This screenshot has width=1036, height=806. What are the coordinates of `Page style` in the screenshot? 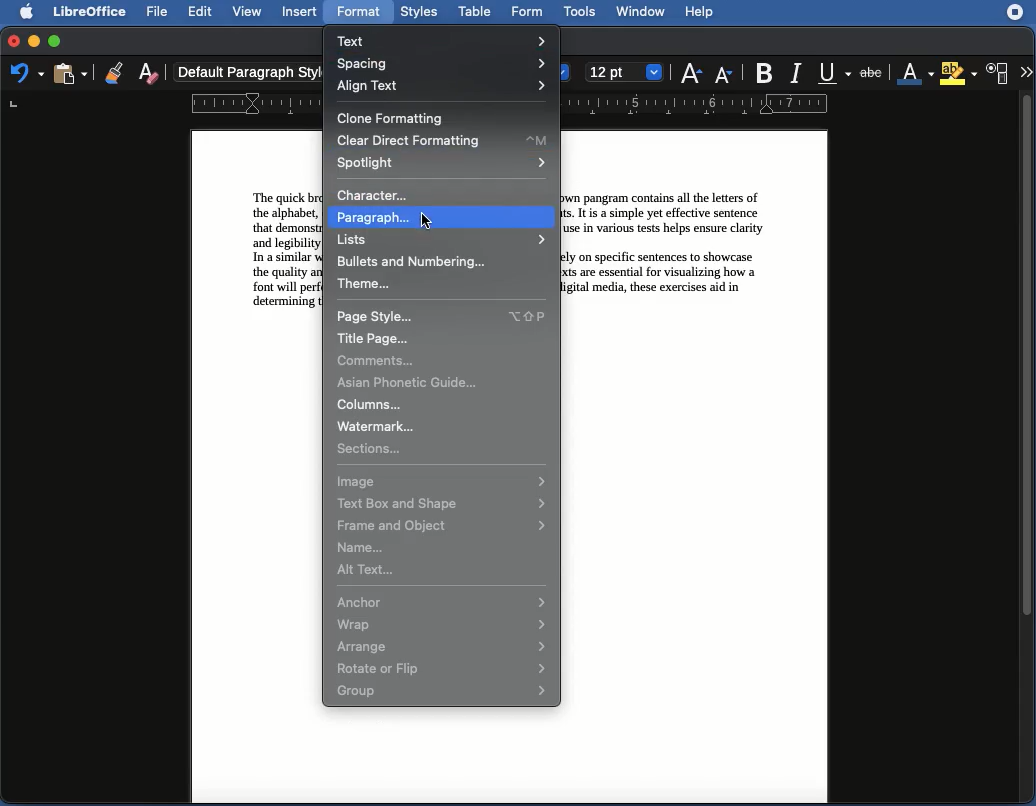 It's located at (443, 315).